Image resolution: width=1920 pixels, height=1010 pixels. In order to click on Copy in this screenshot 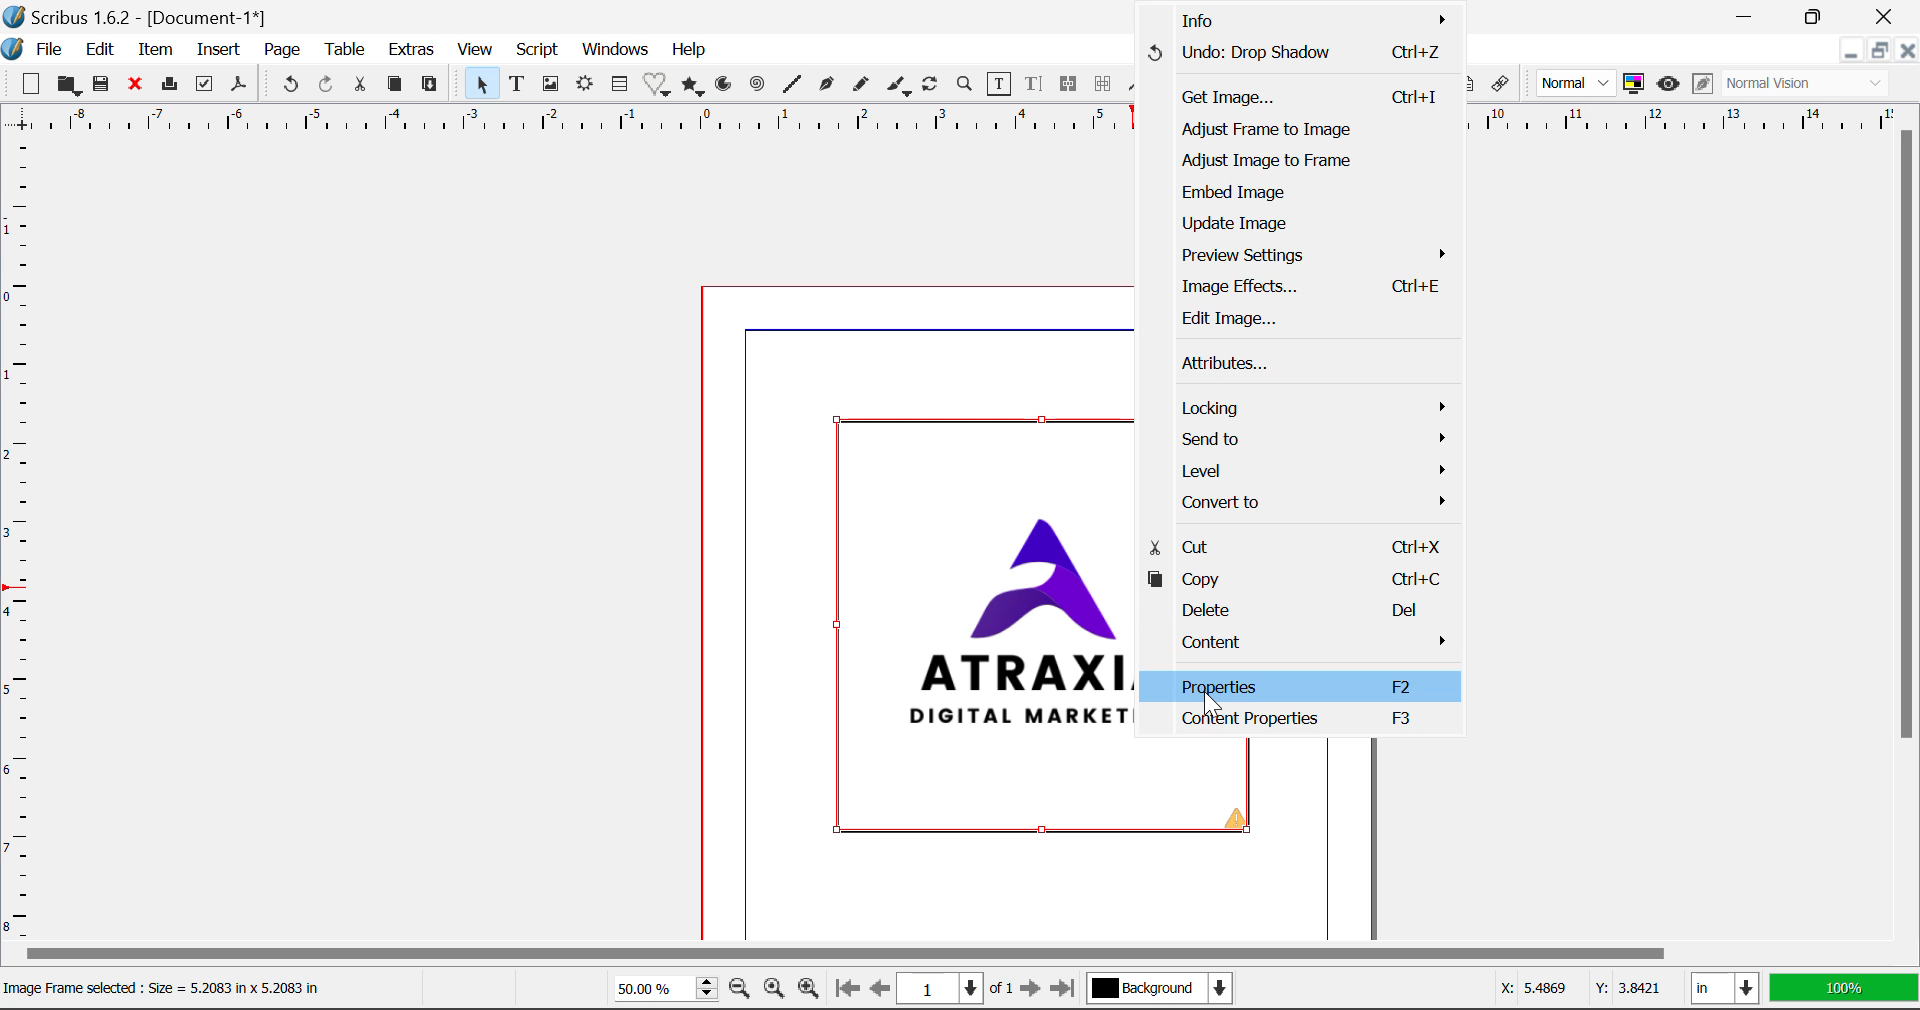, I will do `click(395, 87)`.